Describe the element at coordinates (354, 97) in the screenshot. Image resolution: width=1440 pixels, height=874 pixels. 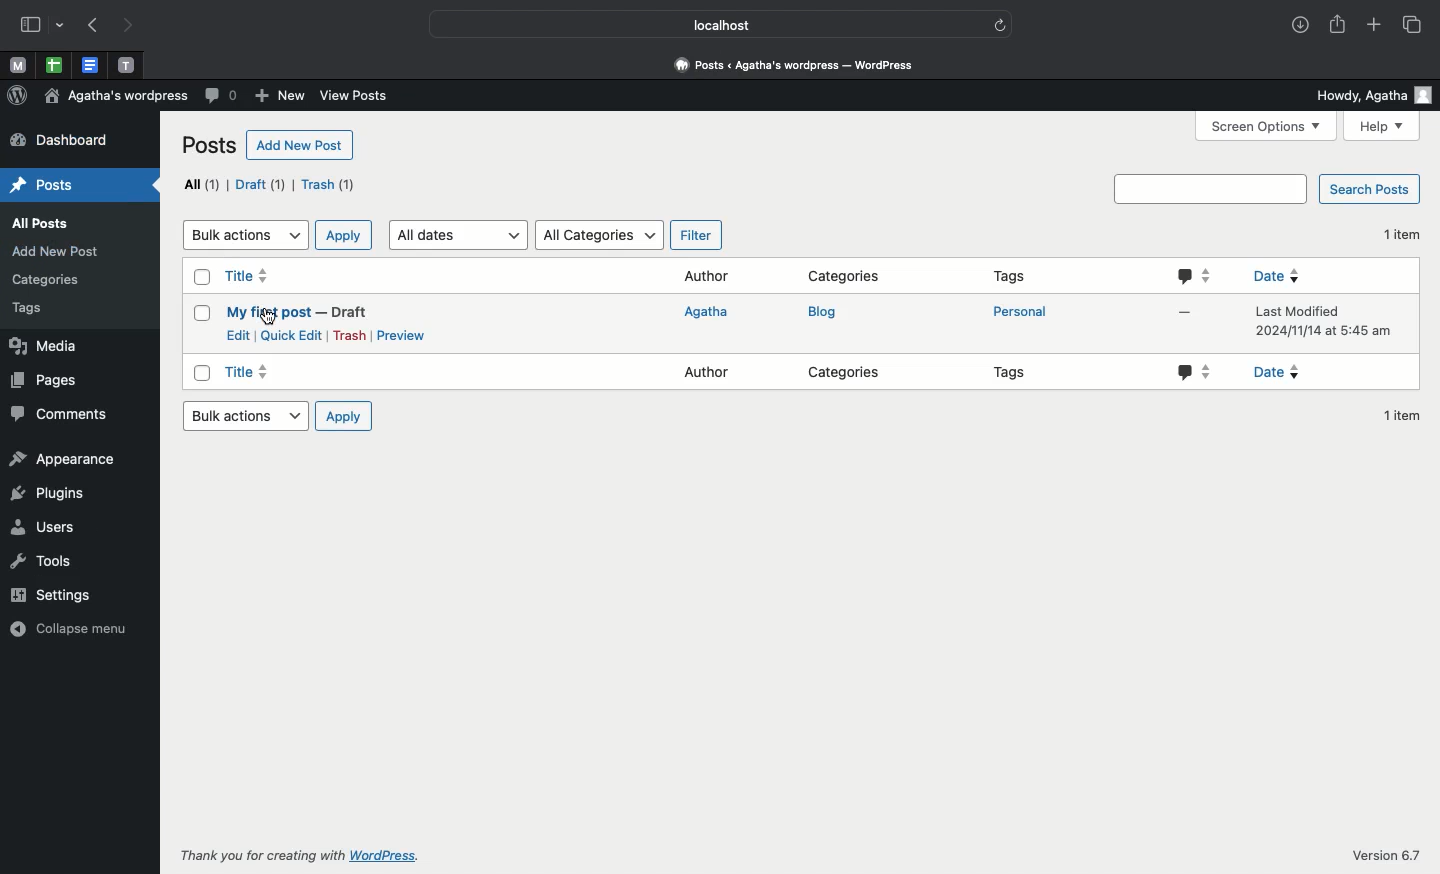
I see `View posts` at that location.